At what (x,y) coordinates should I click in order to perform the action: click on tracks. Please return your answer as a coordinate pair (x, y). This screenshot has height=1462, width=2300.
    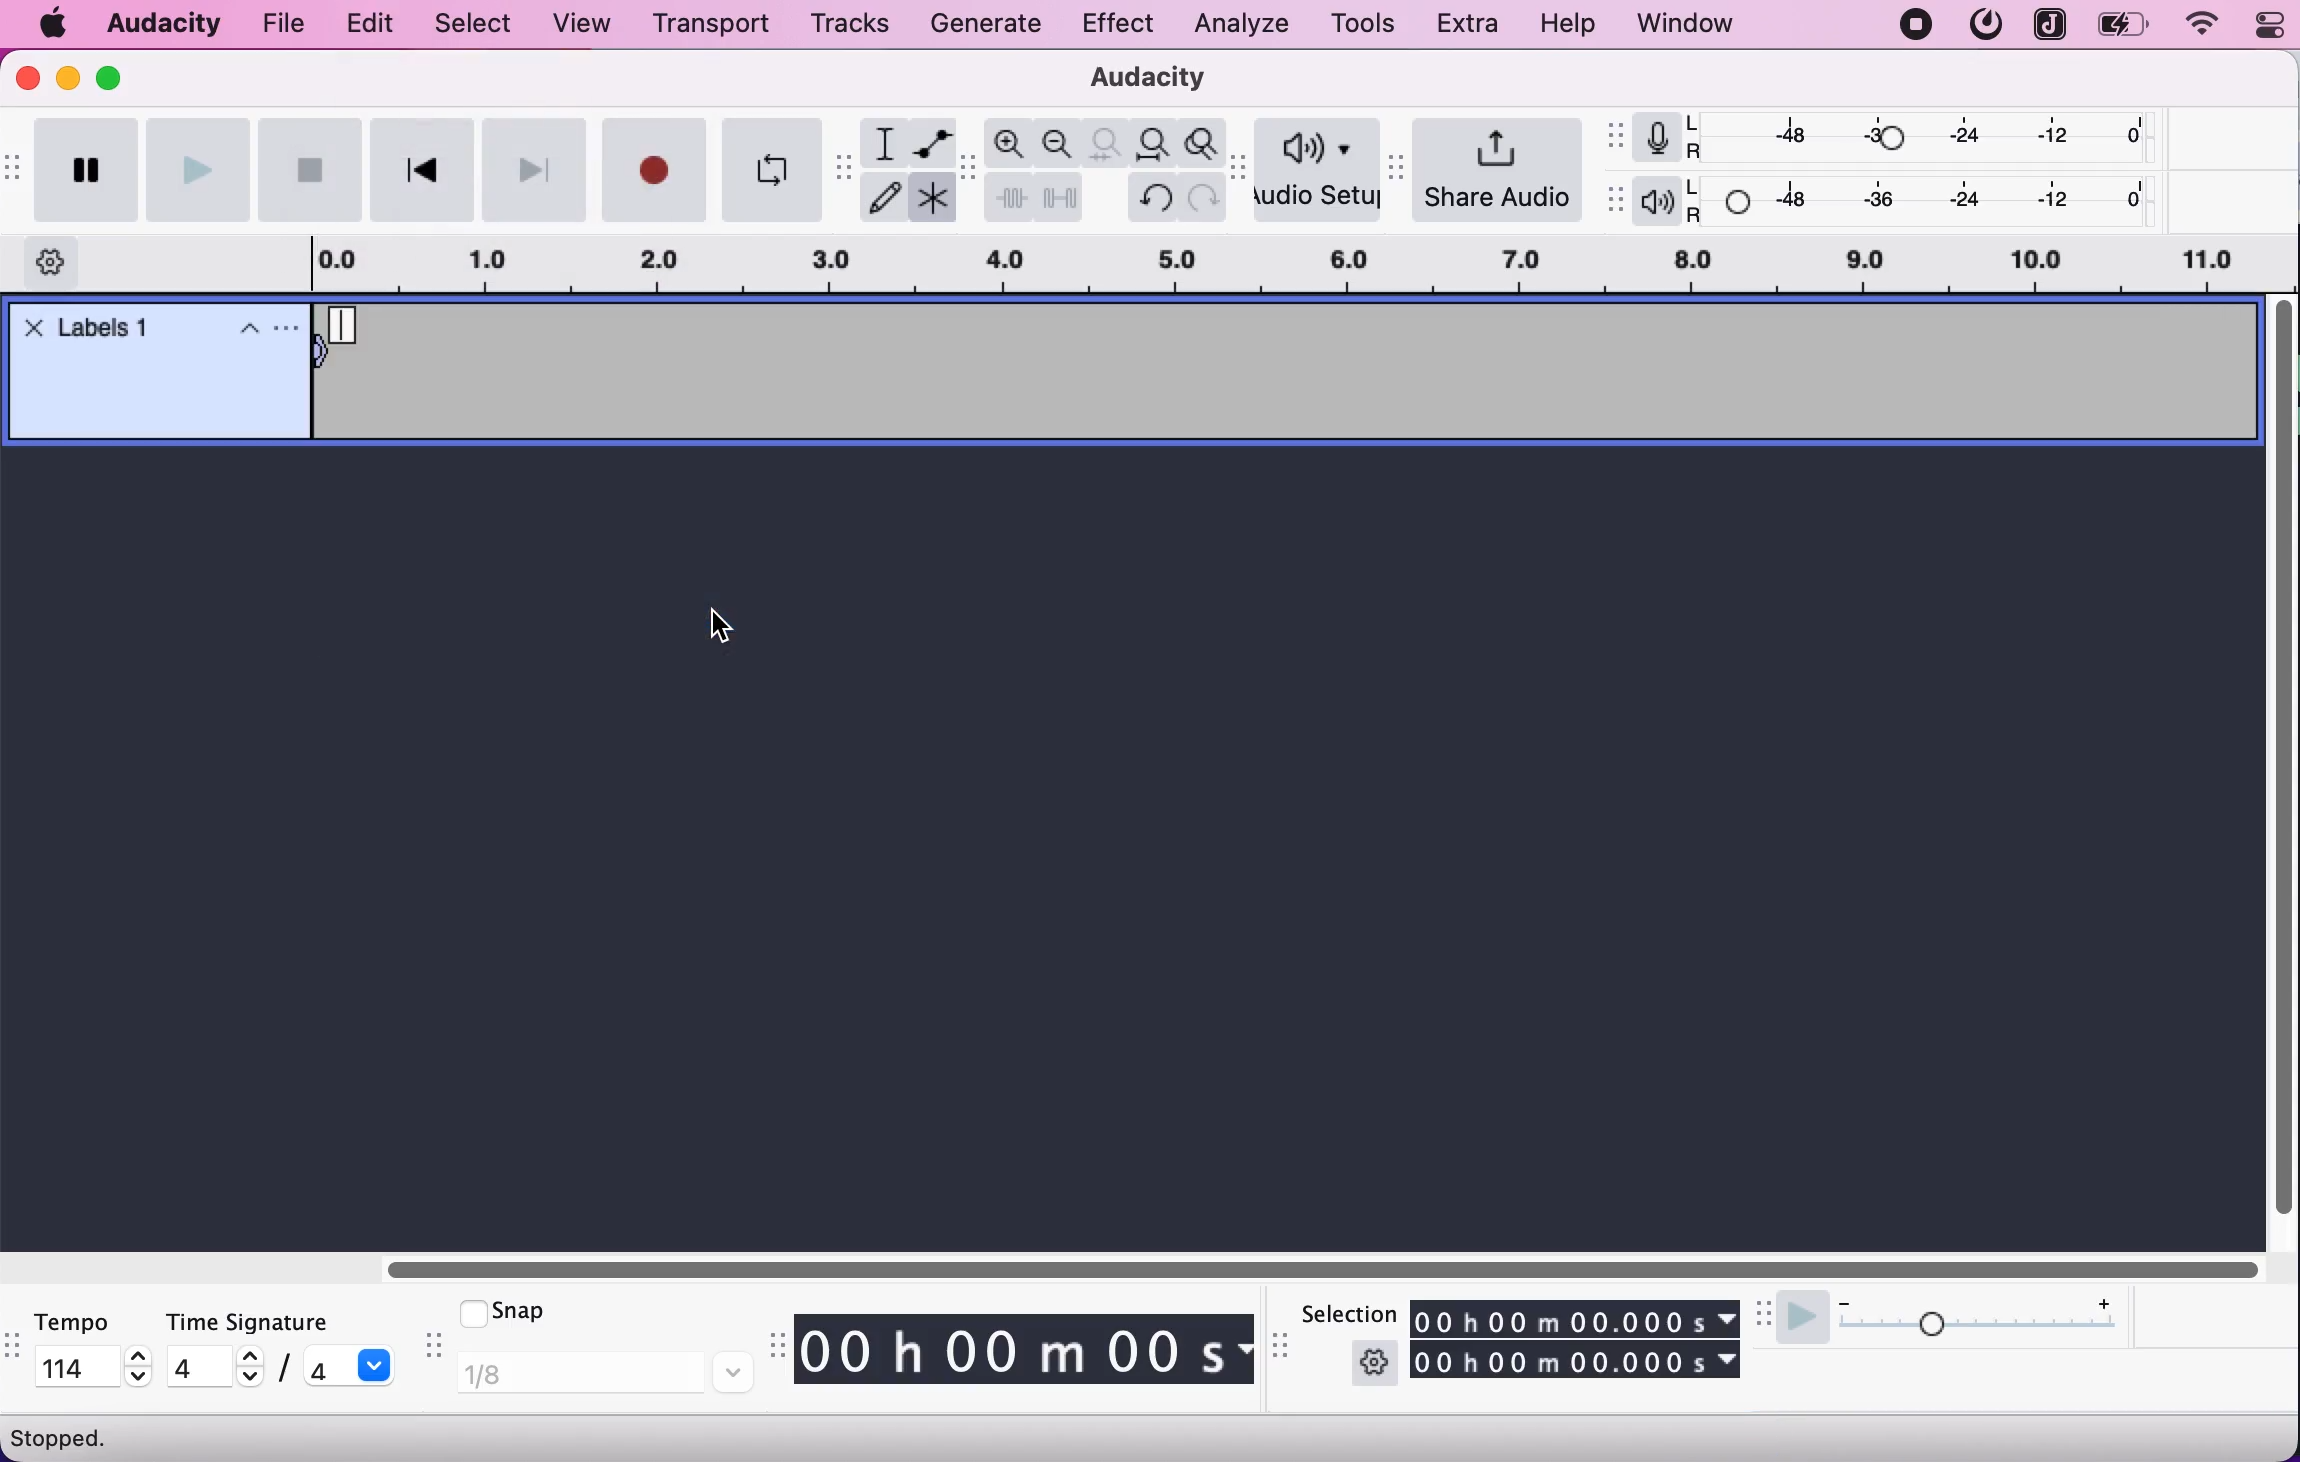
    Looking at the image, I should click on (841, 27).